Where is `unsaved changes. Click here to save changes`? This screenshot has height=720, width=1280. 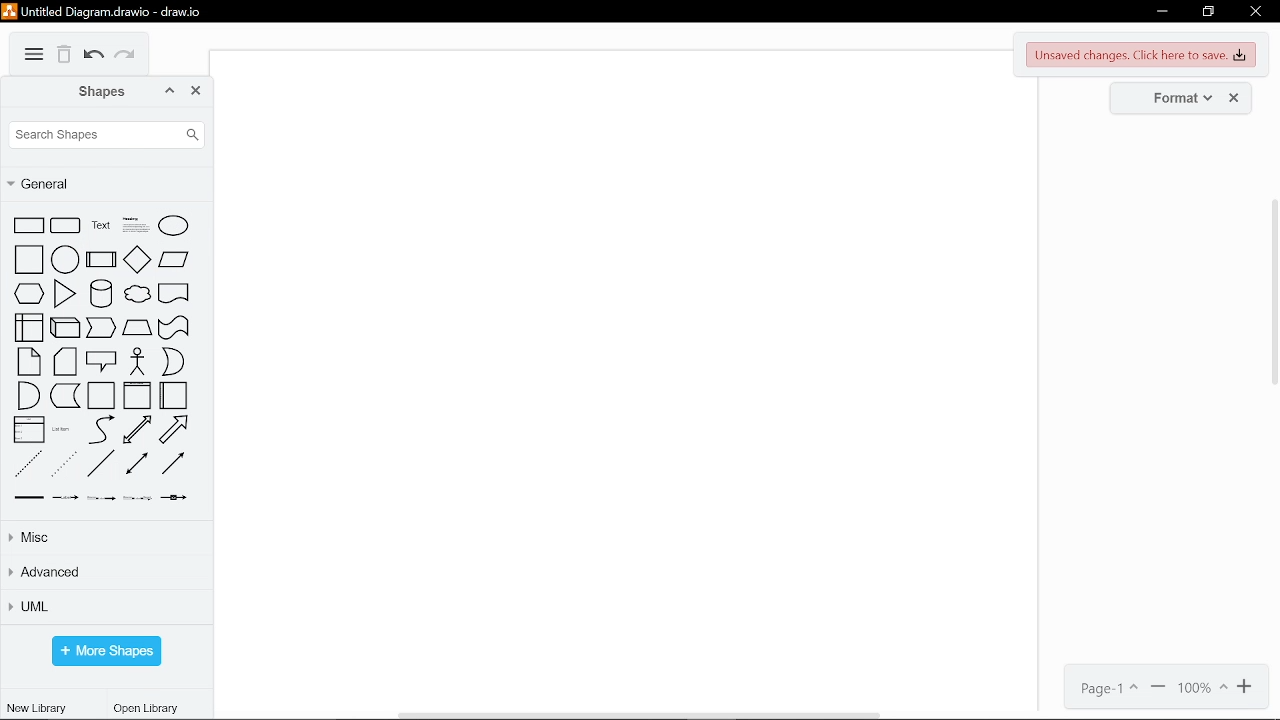
unsaved changes. Click here to save changes is located at coordinates (1143, 55).